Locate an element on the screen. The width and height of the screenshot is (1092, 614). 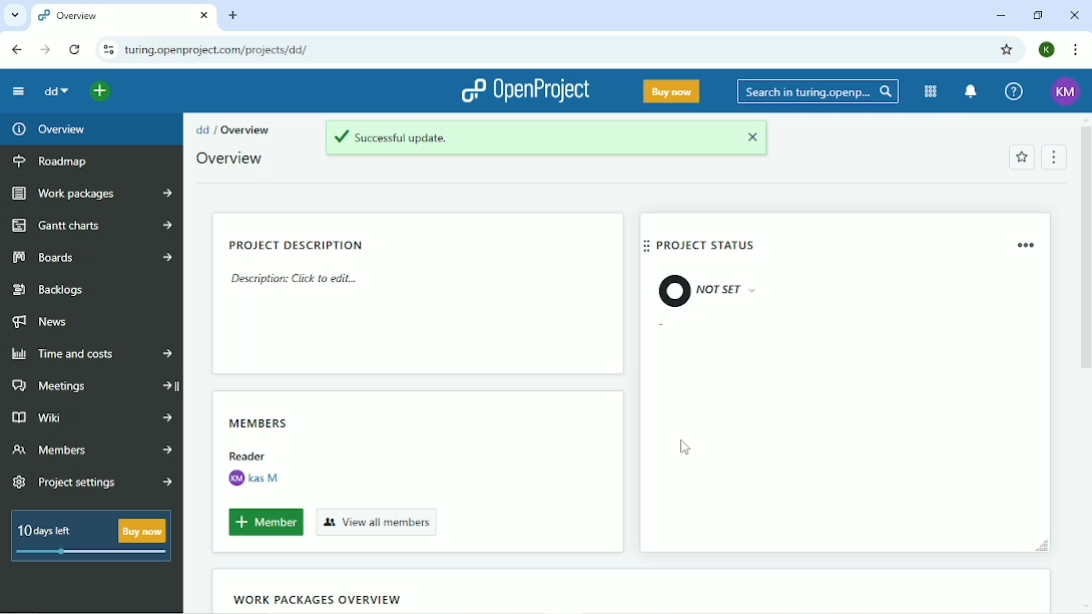
Reader kas M is located at coordinates (250, 468).